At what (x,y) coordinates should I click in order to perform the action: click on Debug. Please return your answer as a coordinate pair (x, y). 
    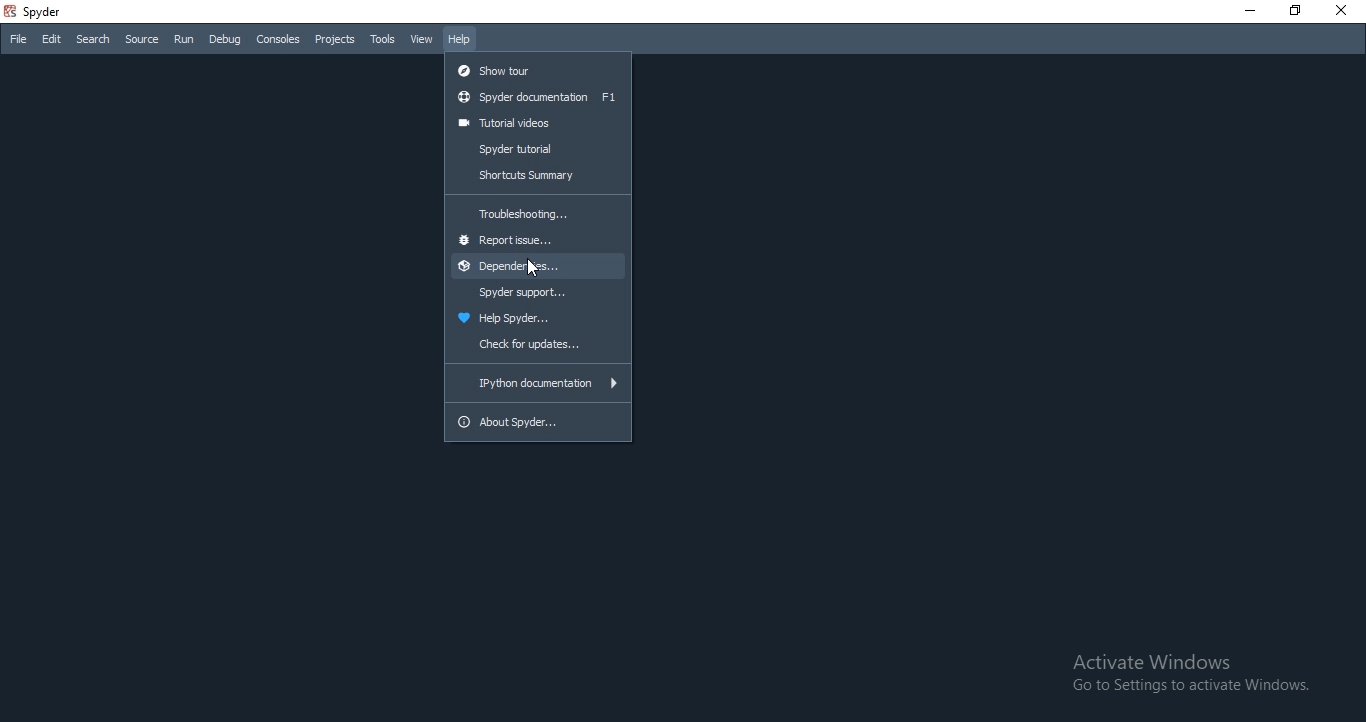
    Looking at the image, I should click on (225, 40).